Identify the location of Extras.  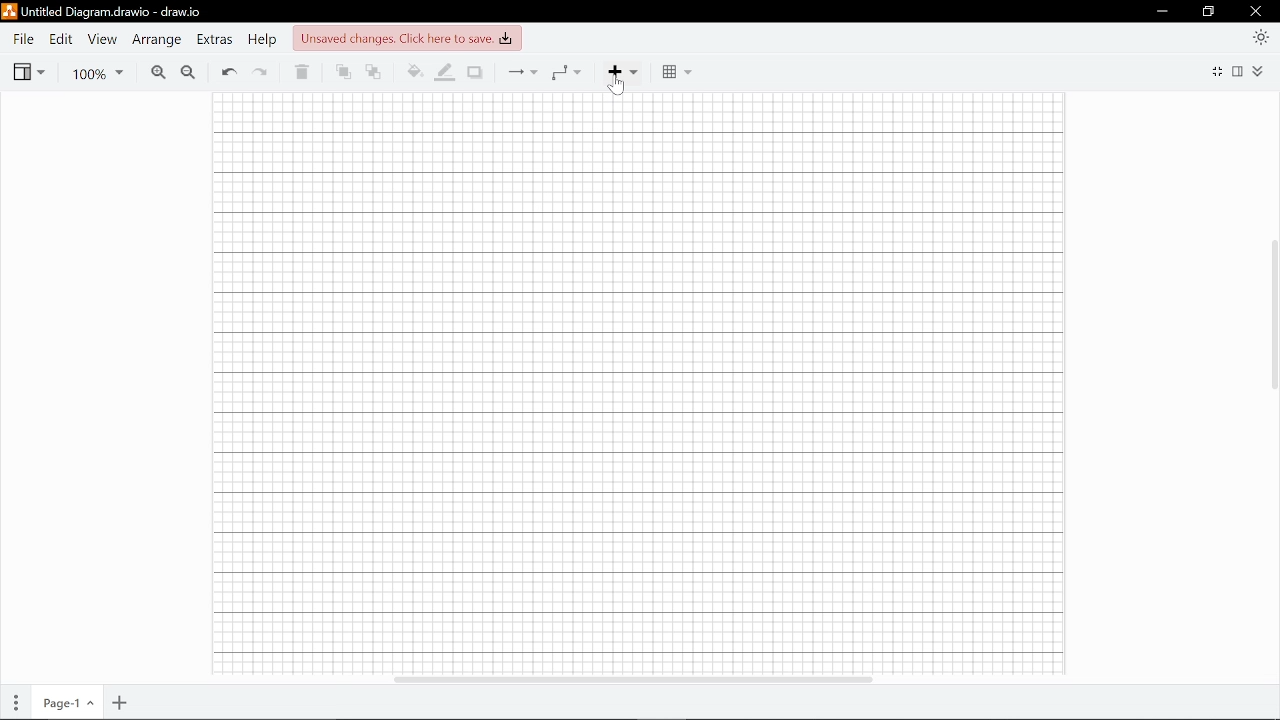
(214, 42).